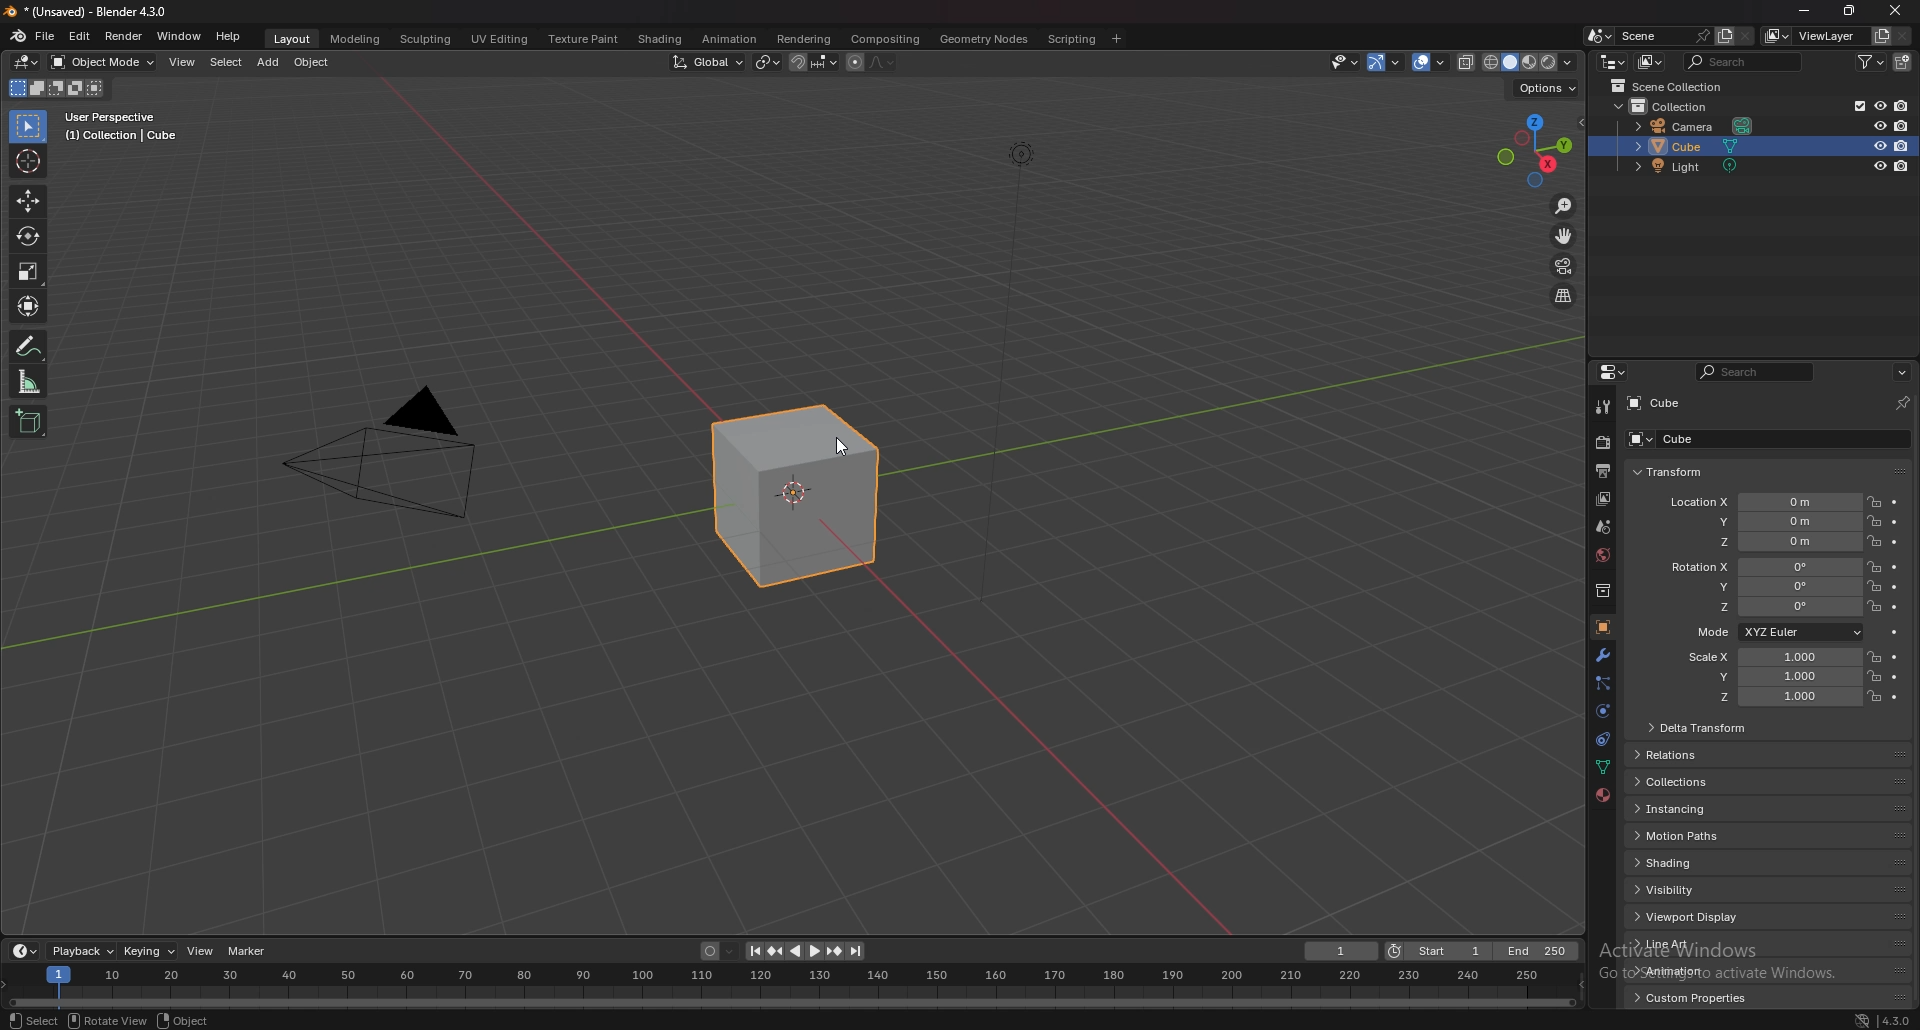 The width and height of the screenshot is (1920, 1030). What do you see at coordinates (1691, 997) in the screenshot?
I see `custom properties` at bounding box center [1691, 997].